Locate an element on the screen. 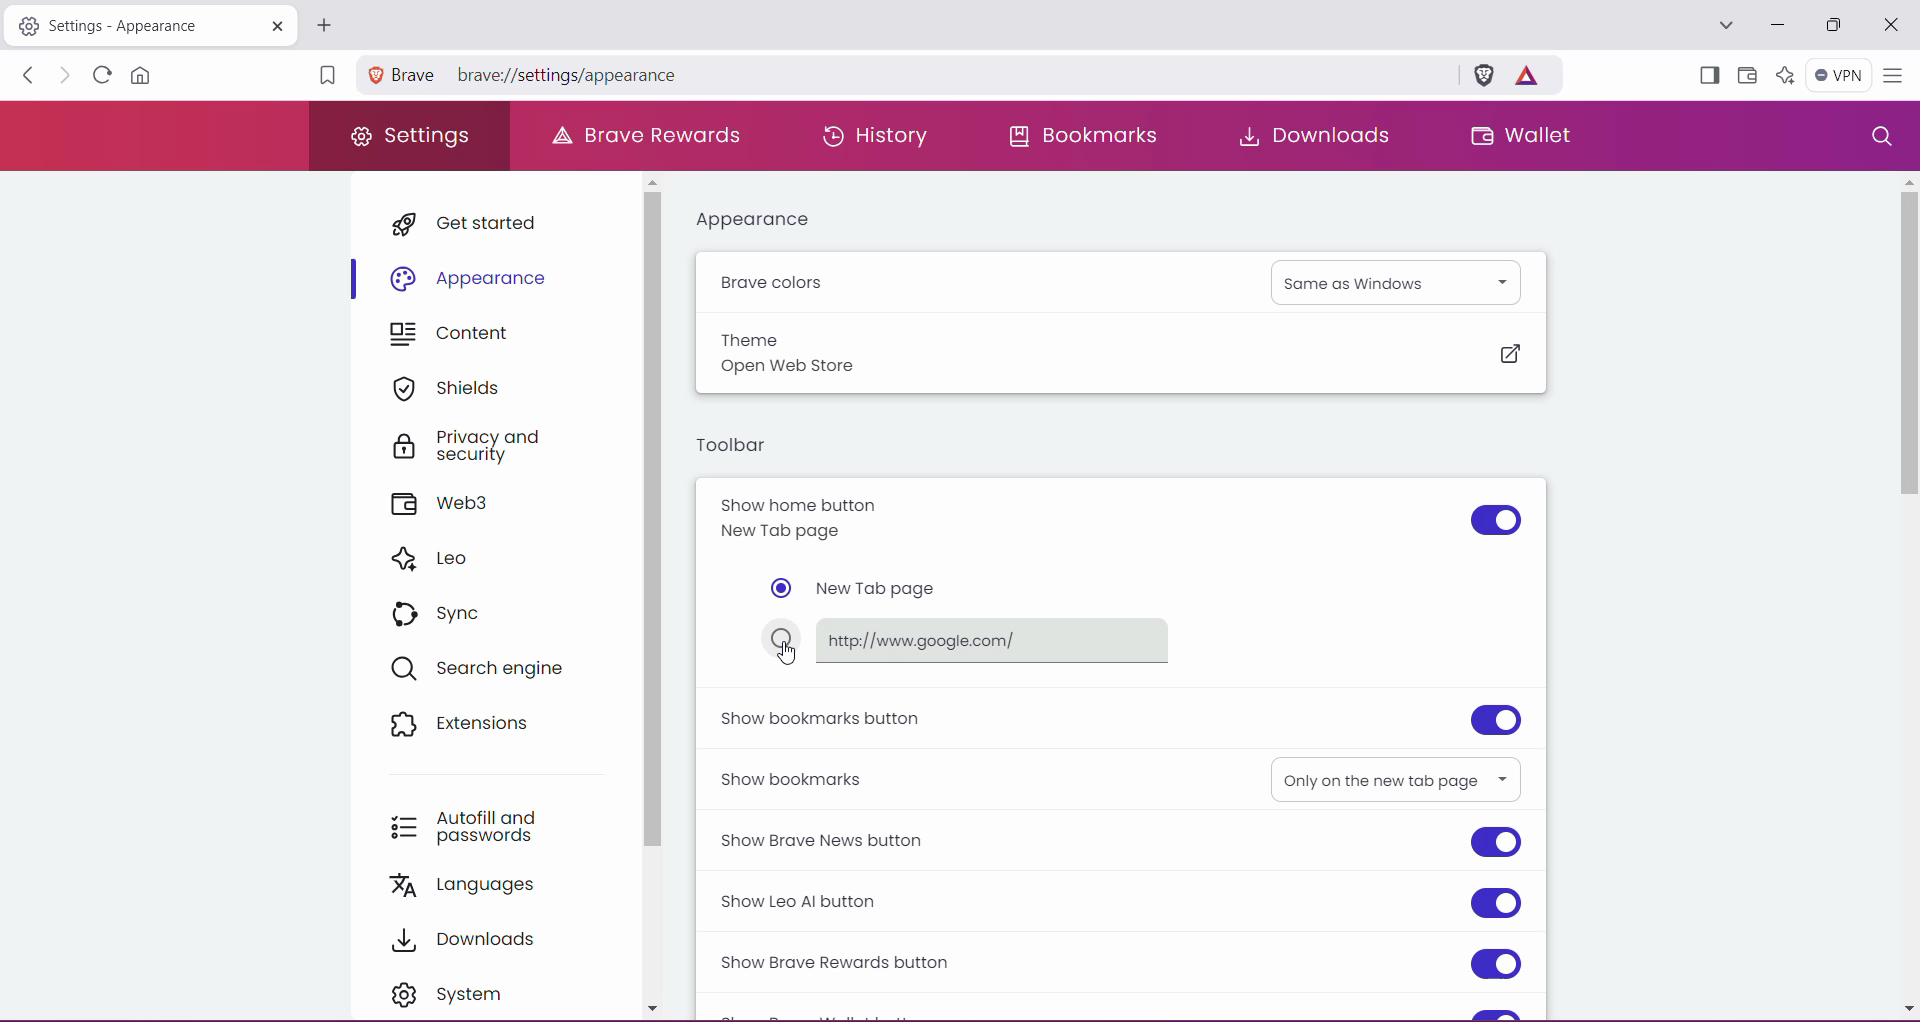 The height and width of the screenshot is (1022, 1920). Autofill and passwords is located at coordinates (479, 823).